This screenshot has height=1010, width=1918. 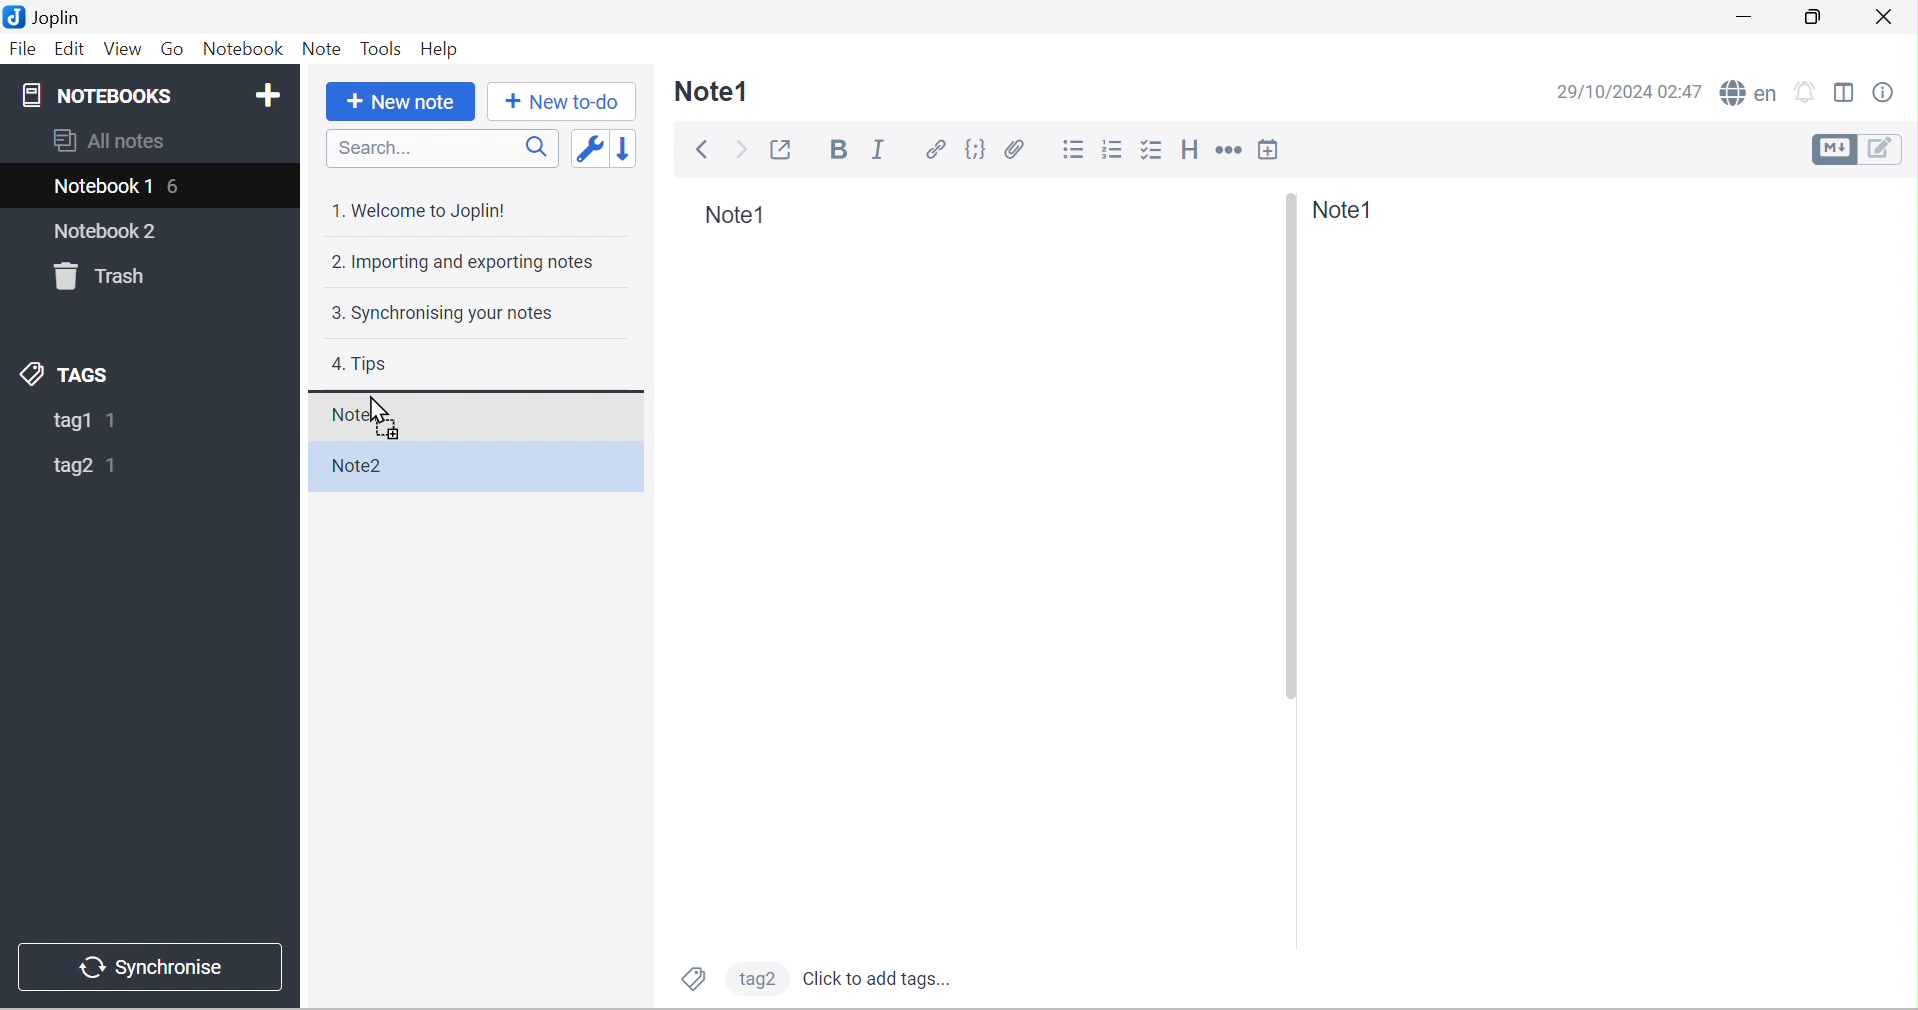 I want to click on Minimize, so click(x=1748, y=18).